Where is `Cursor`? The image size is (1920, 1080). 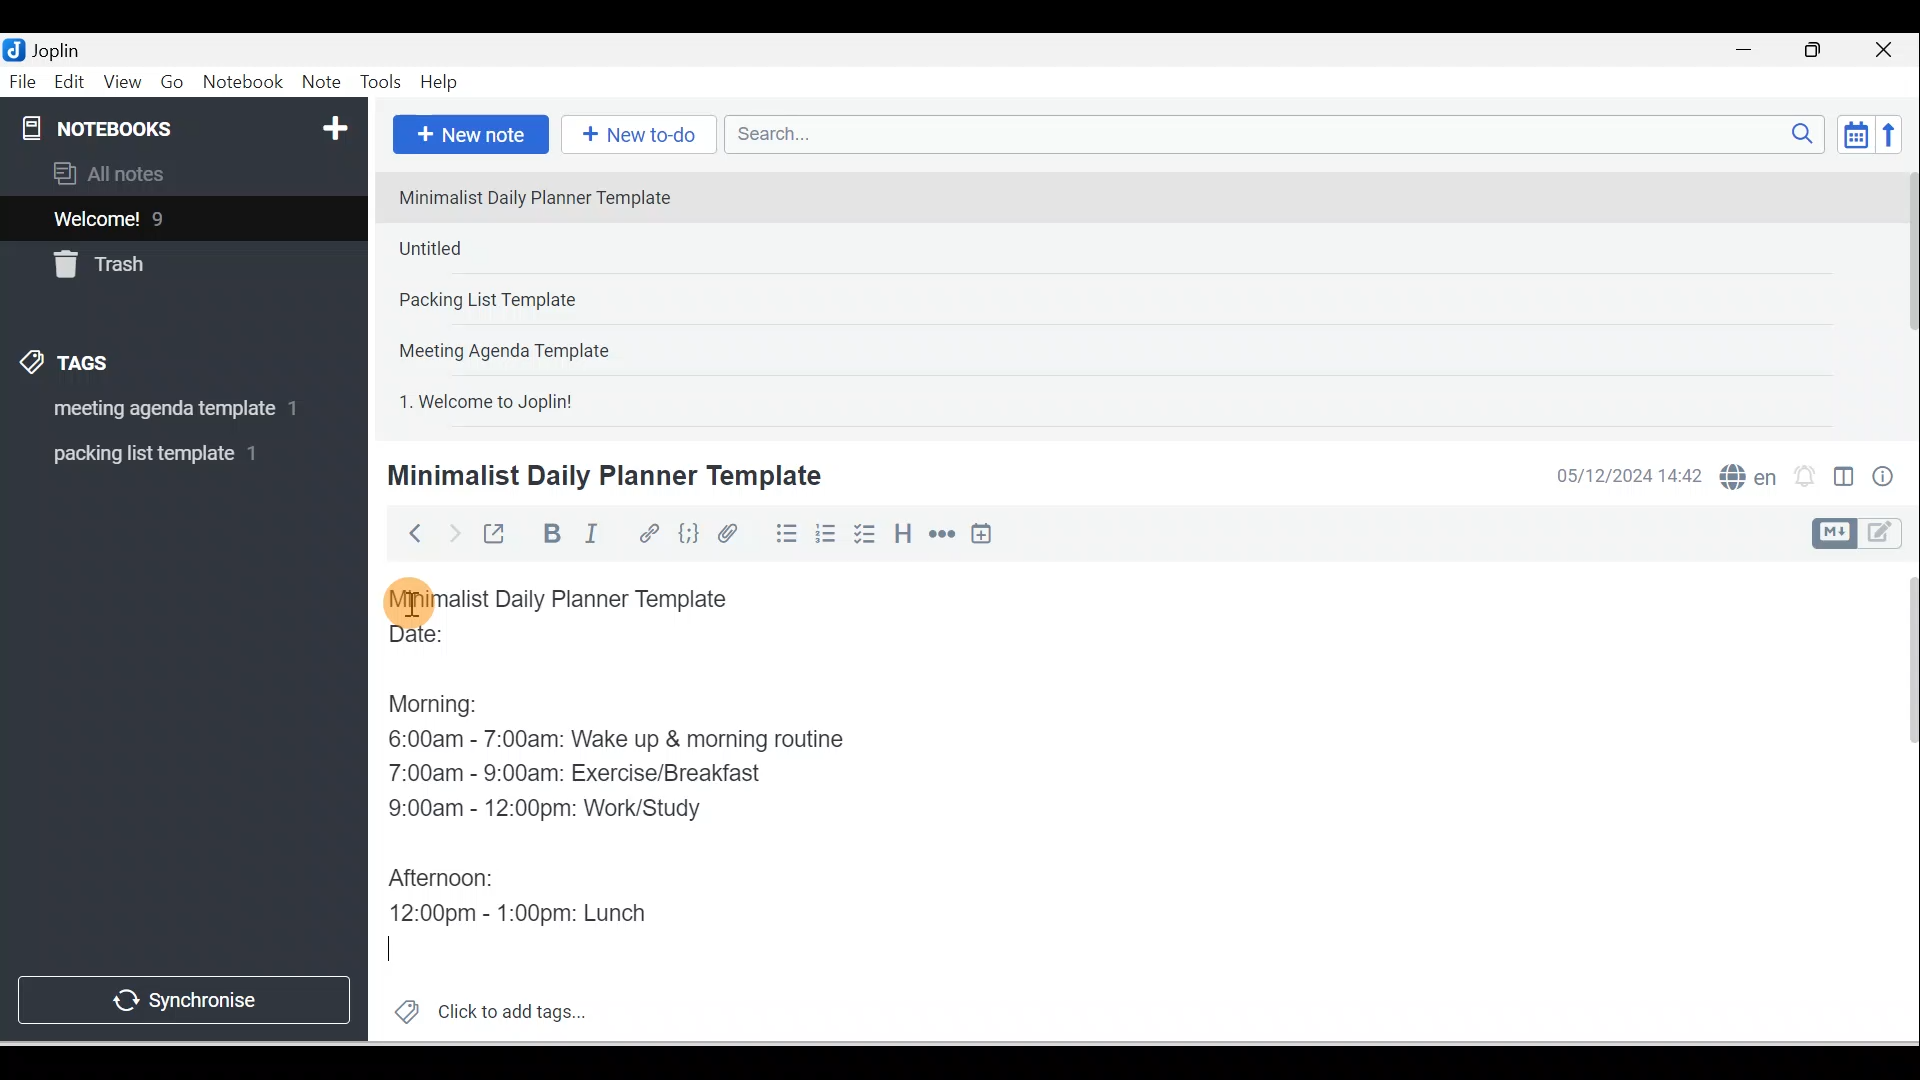
Cursor is located at coordinates (410, 600).